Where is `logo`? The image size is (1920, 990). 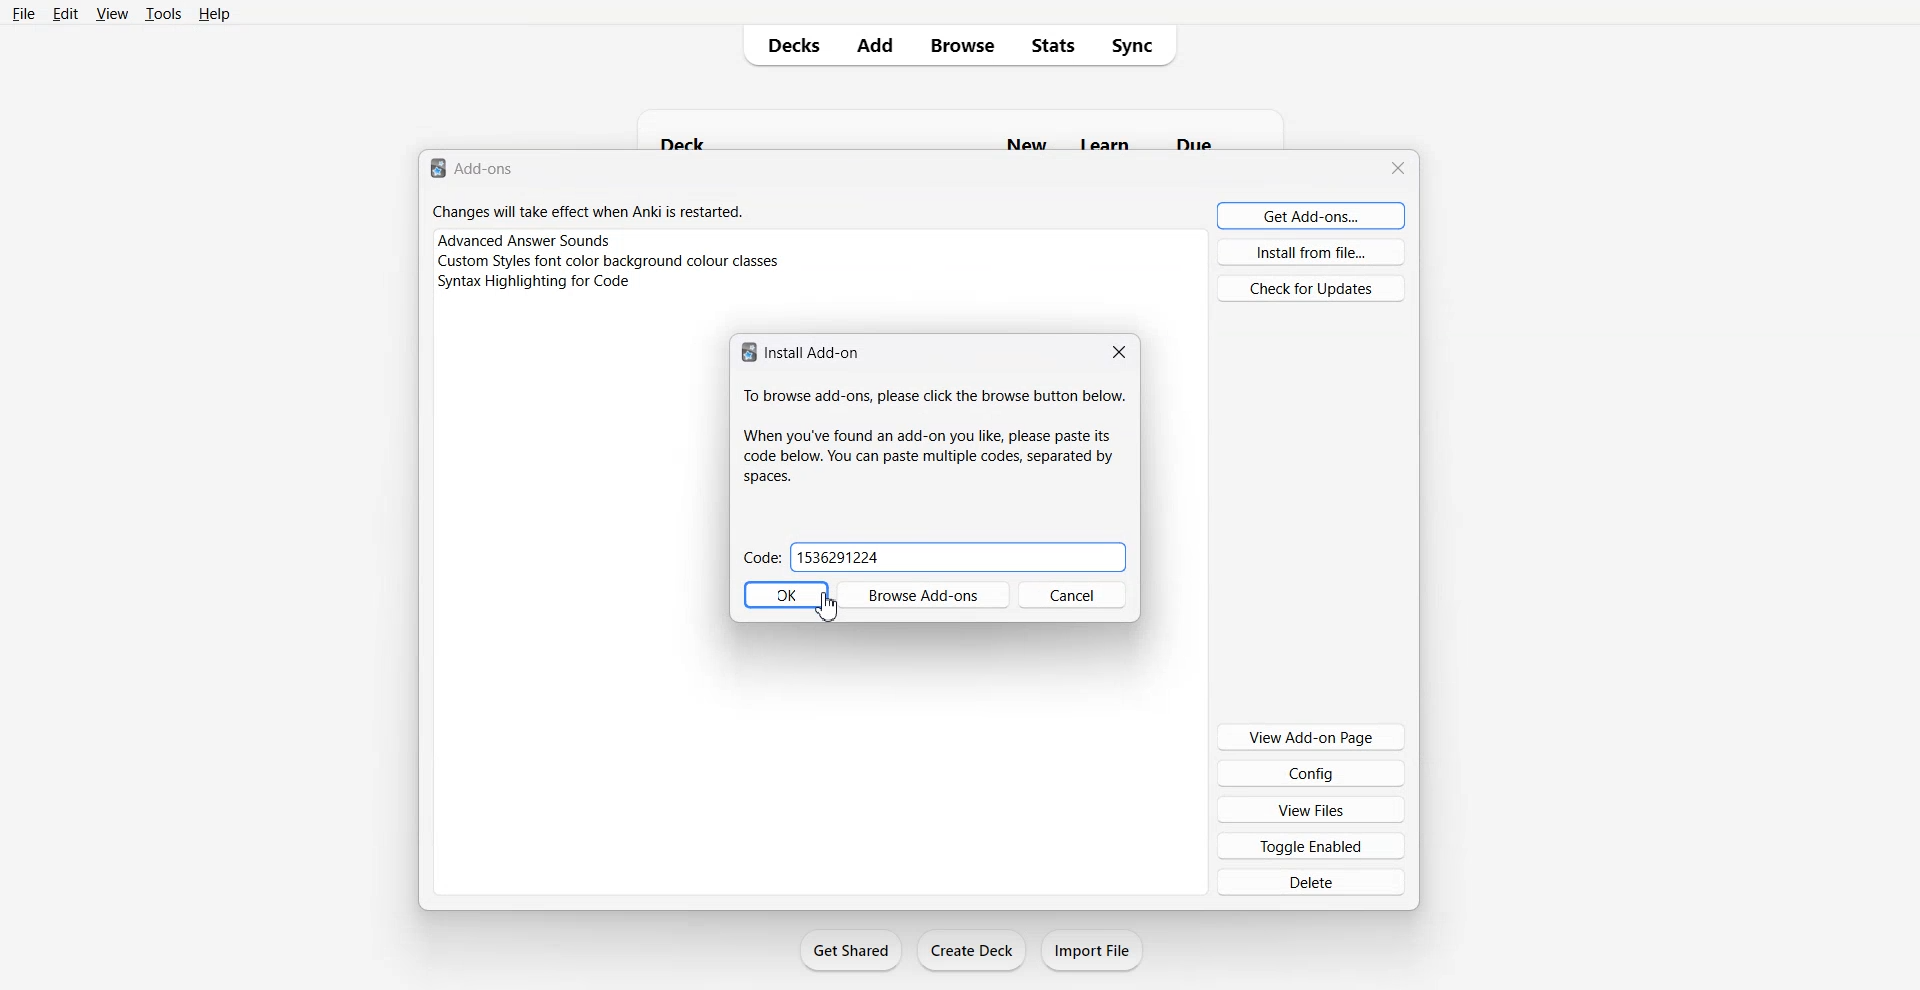 logo is located at coordinates (436, 169).